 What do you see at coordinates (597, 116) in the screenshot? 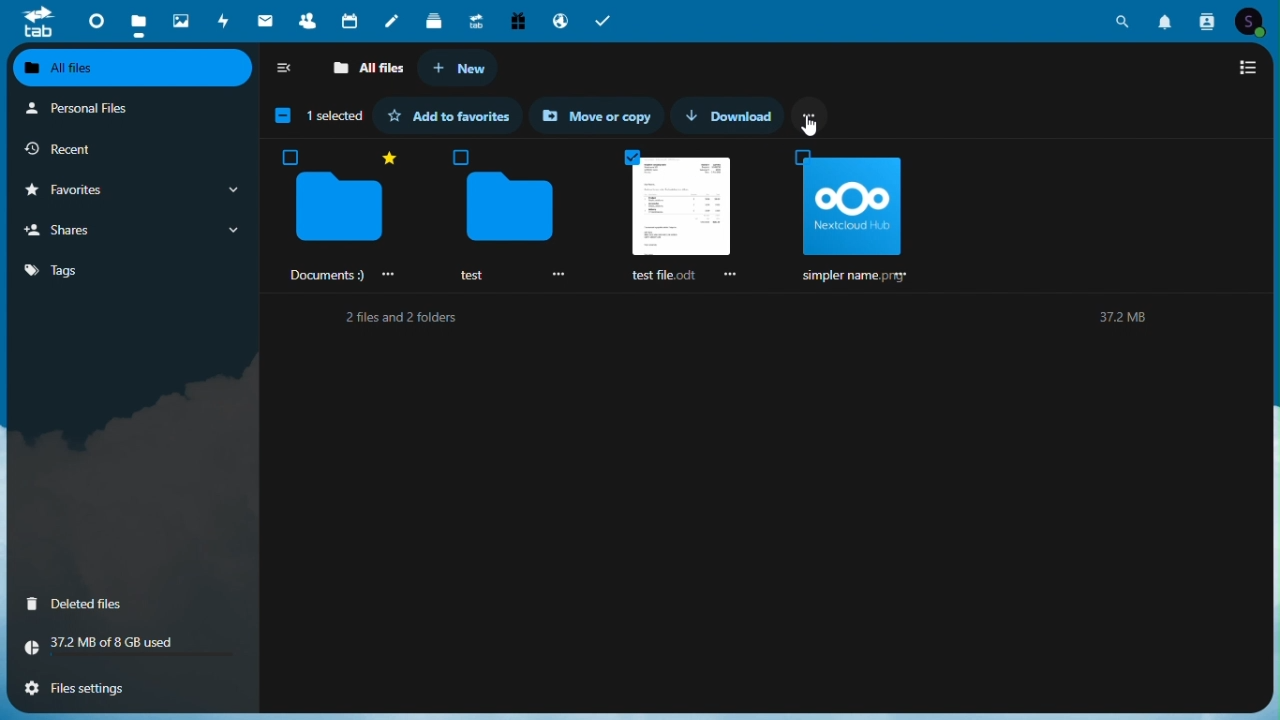
I see `Move or copy` at bounding box center [597, 116].